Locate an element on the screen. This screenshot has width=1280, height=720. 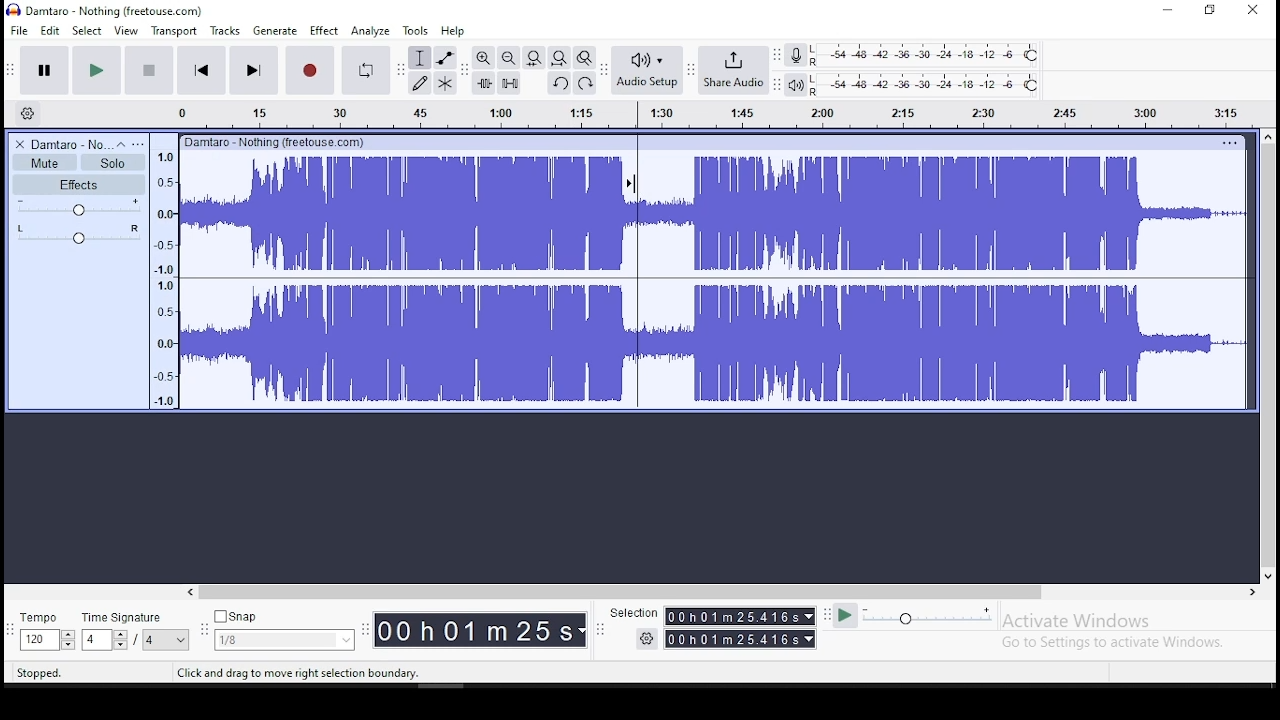
delete track is located at coordinates (20, 143).